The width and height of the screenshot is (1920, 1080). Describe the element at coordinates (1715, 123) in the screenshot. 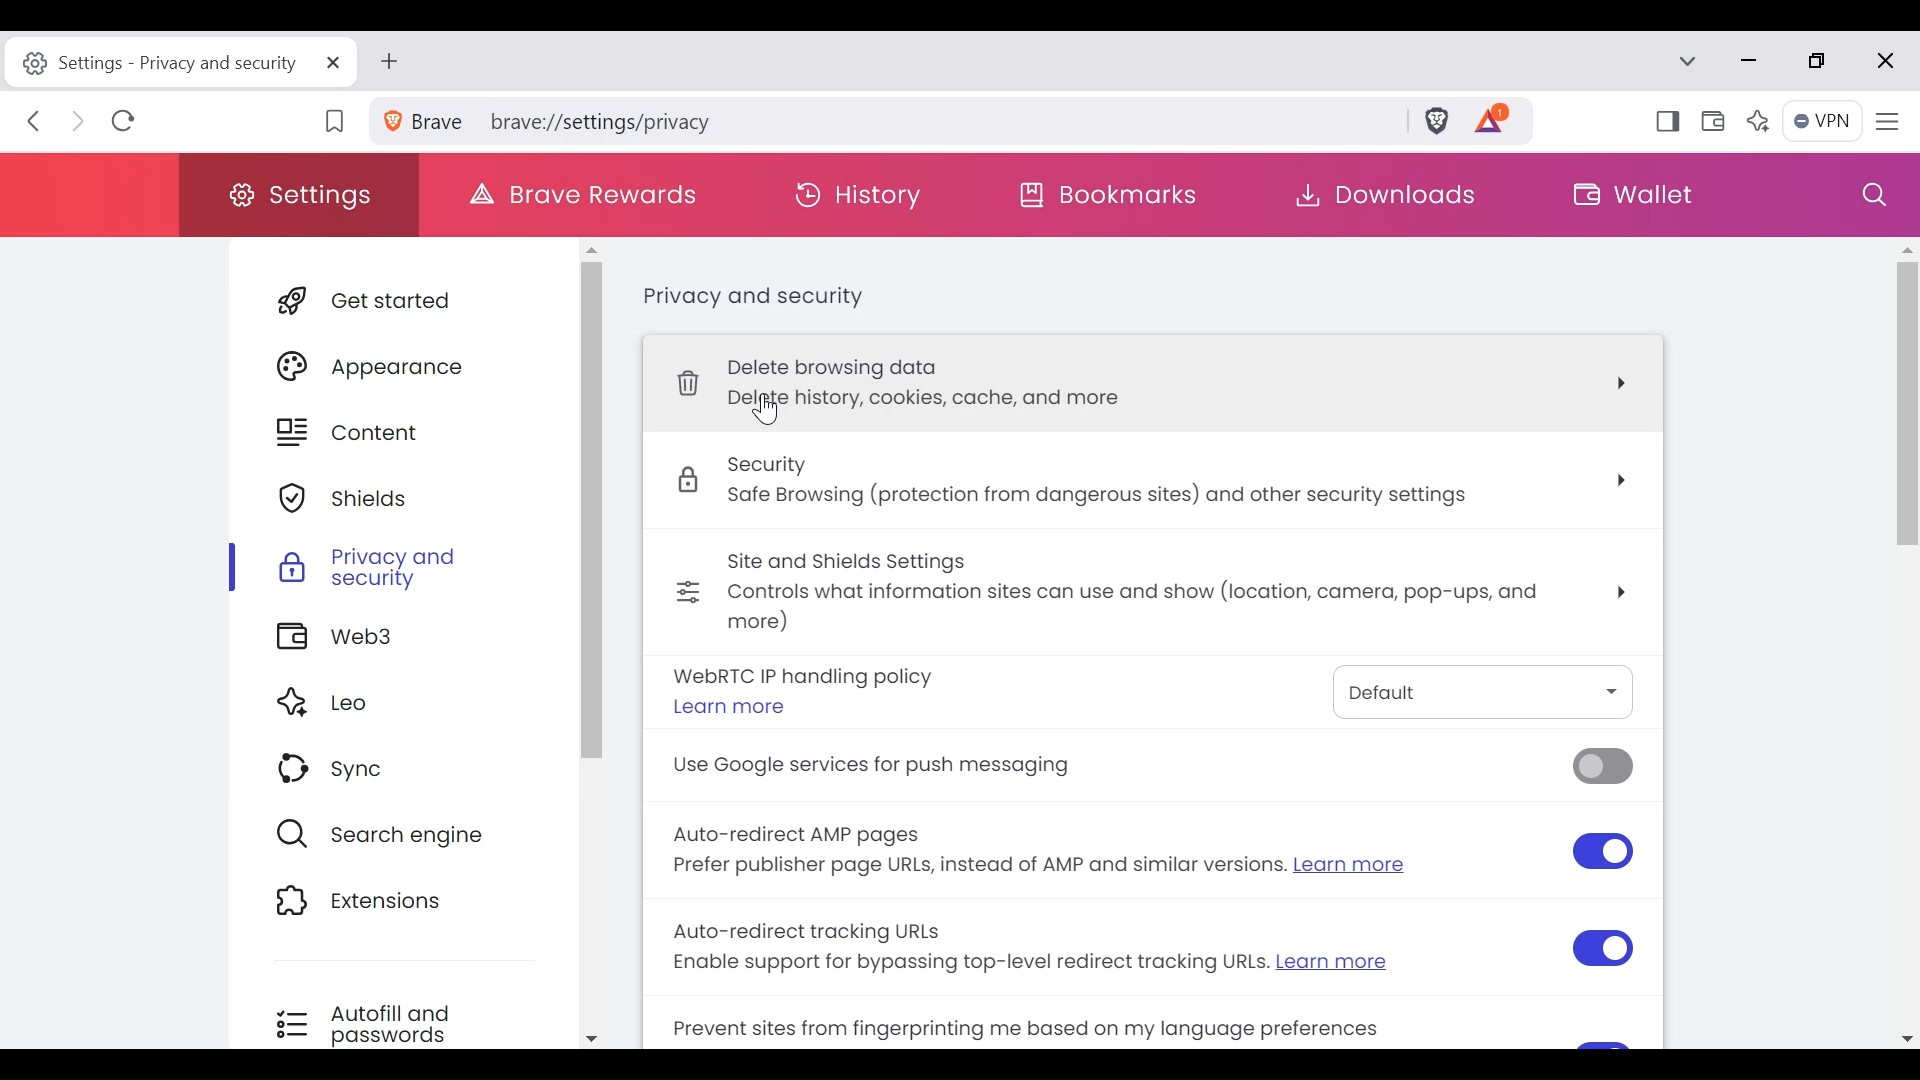

I see `Wallet` at that location.